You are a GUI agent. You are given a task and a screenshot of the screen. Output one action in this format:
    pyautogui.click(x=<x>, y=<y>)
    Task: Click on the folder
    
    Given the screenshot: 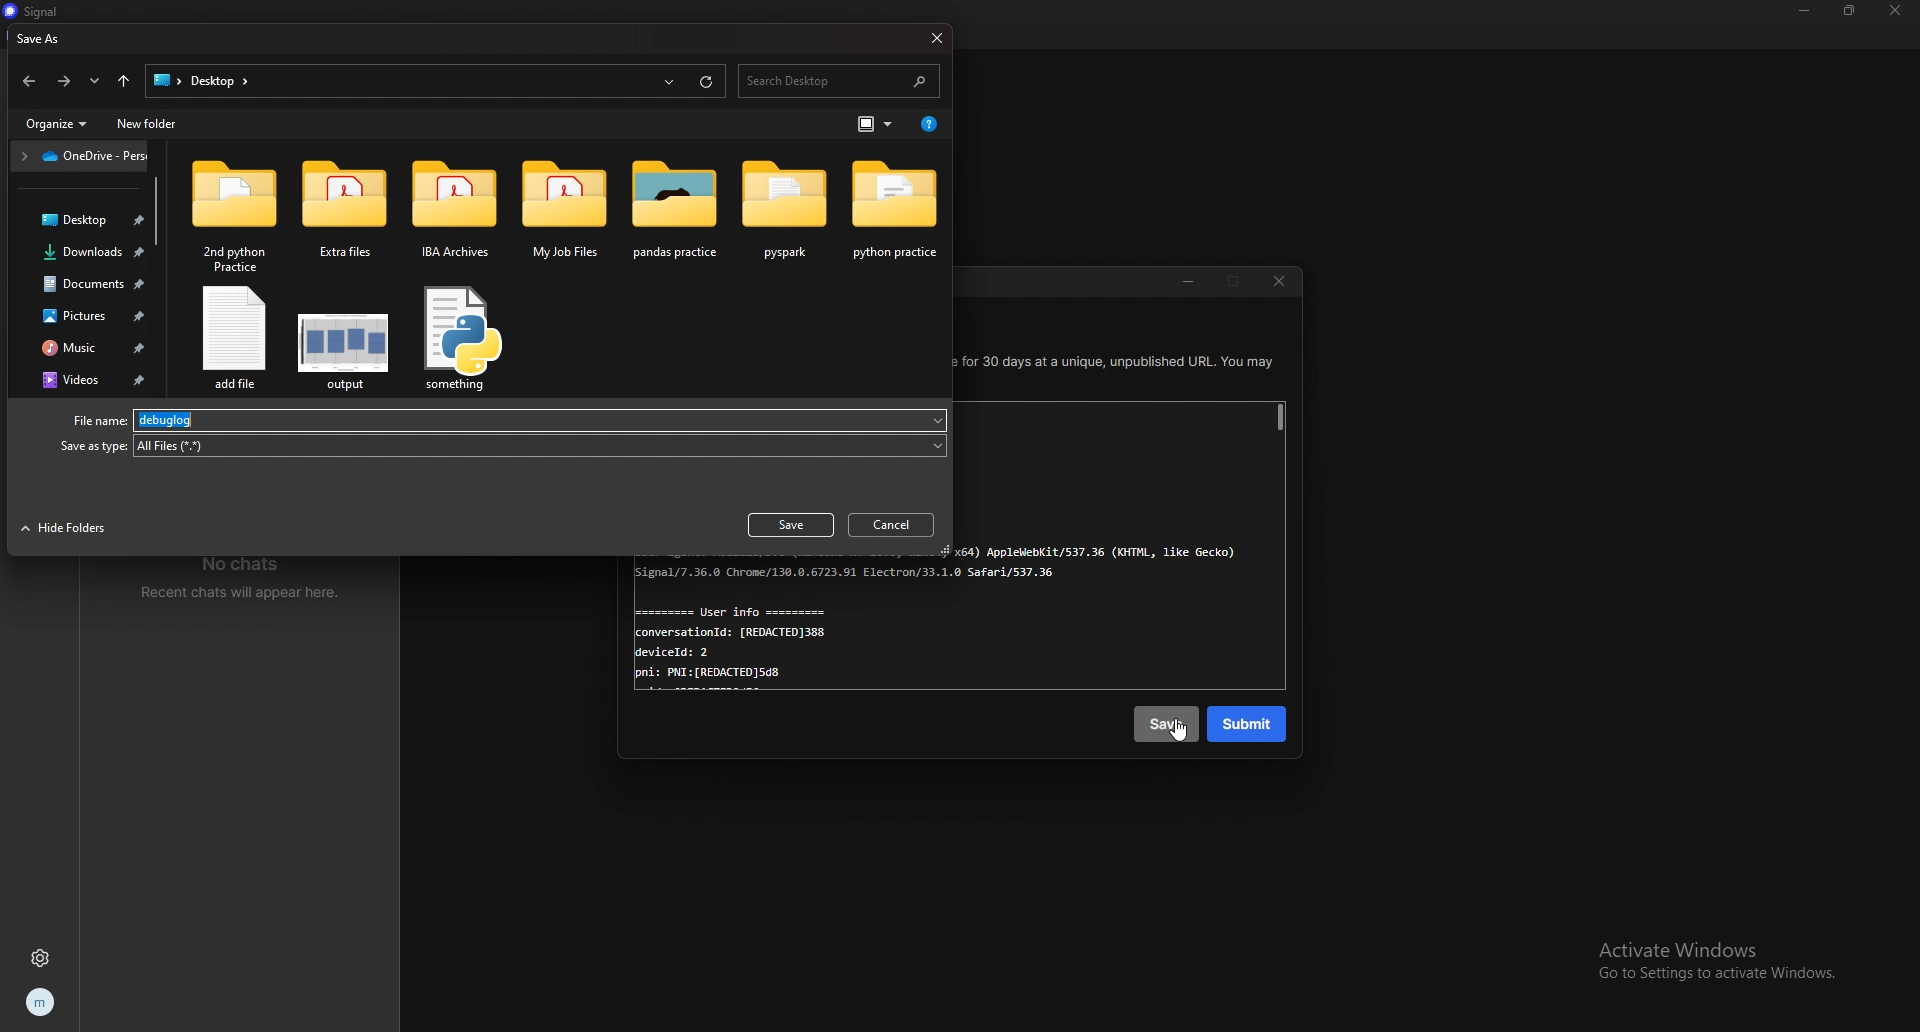 What is the action you would take?
    pyautogui.click(x=789, y=210)
    